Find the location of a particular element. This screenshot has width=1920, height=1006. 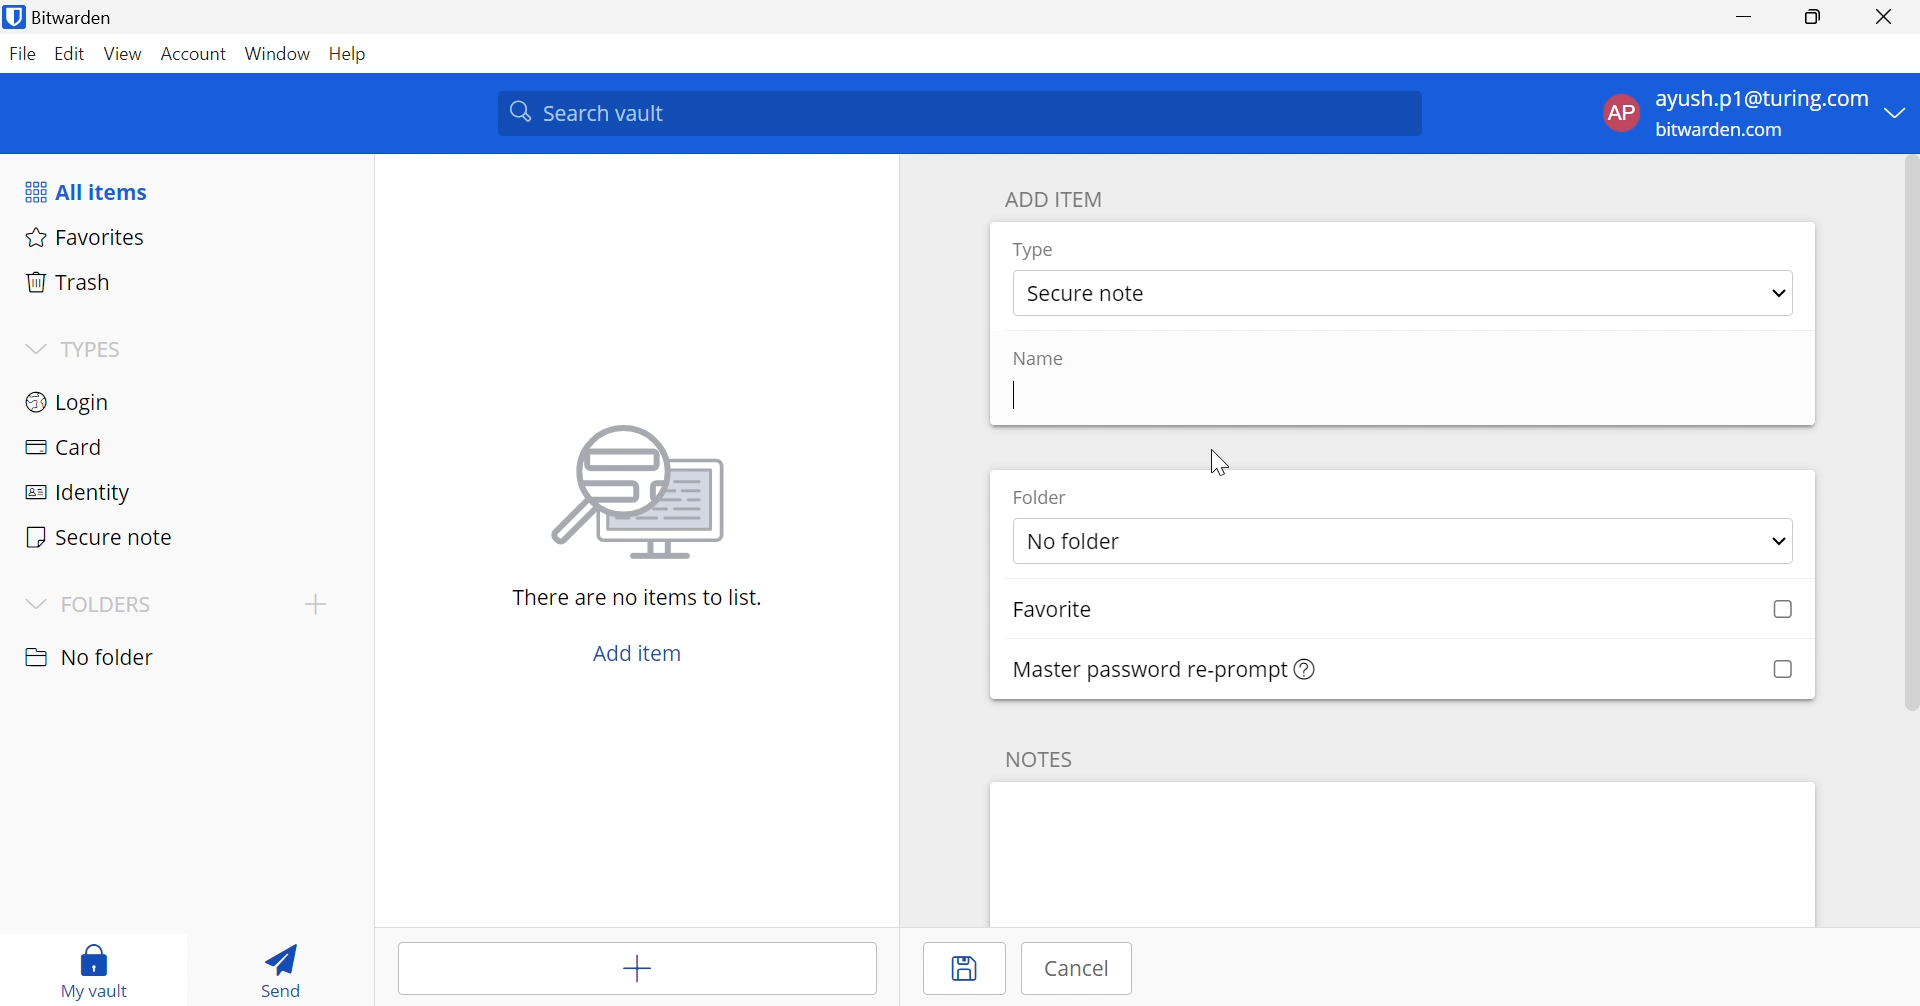

Type is located at coordinates (1035, 252).